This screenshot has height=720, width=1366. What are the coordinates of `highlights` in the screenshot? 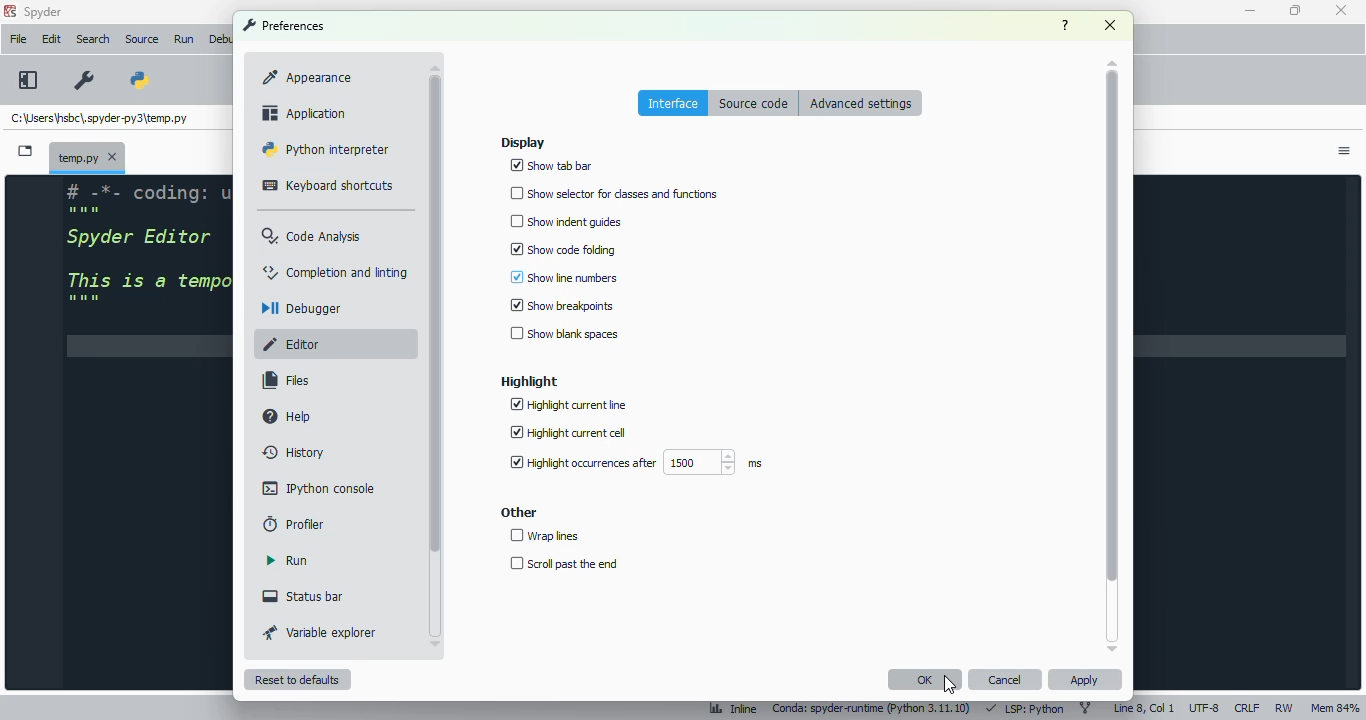 It's located at (529, 382).